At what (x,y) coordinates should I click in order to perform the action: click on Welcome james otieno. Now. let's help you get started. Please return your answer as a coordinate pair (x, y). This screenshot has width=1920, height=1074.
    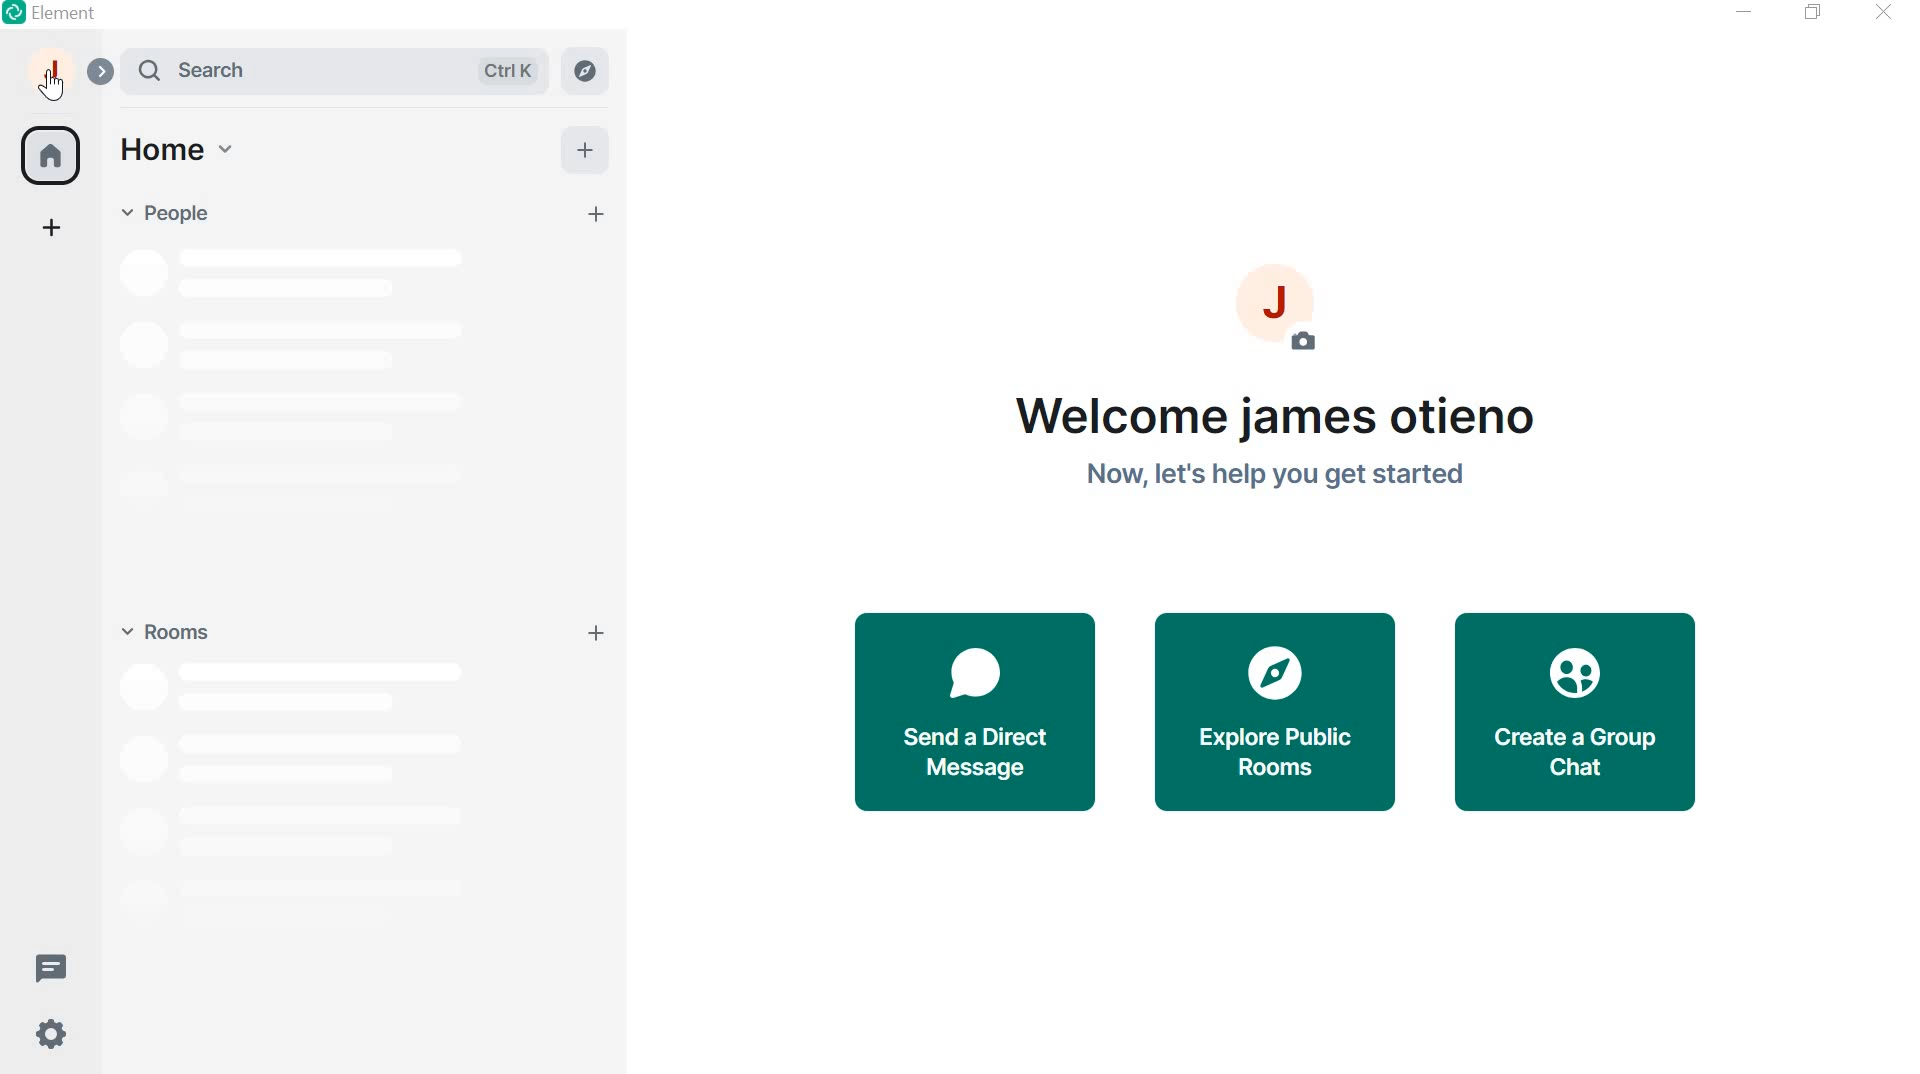
    Looking at the image, I should click on (1270, 442).